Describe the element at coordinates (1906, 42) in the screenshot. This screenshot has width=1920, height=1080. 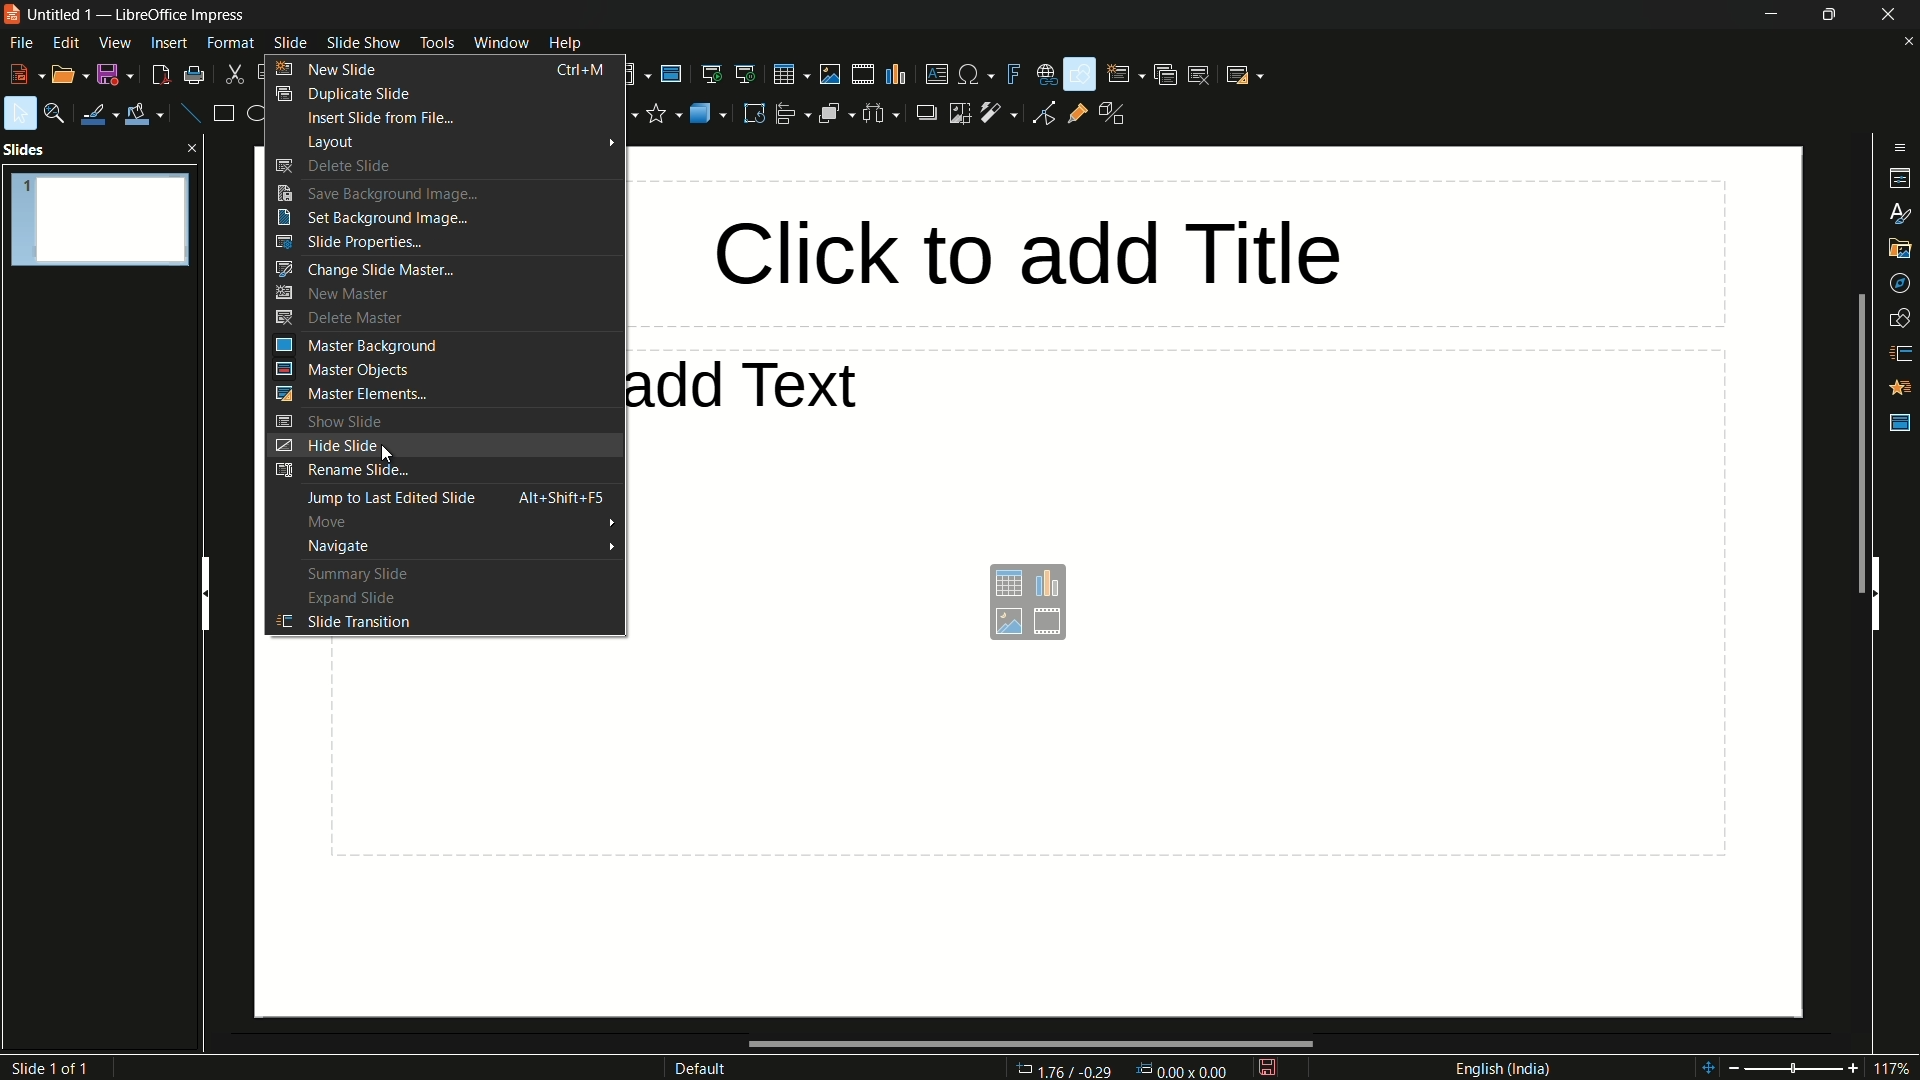
I see `close document` at that location.